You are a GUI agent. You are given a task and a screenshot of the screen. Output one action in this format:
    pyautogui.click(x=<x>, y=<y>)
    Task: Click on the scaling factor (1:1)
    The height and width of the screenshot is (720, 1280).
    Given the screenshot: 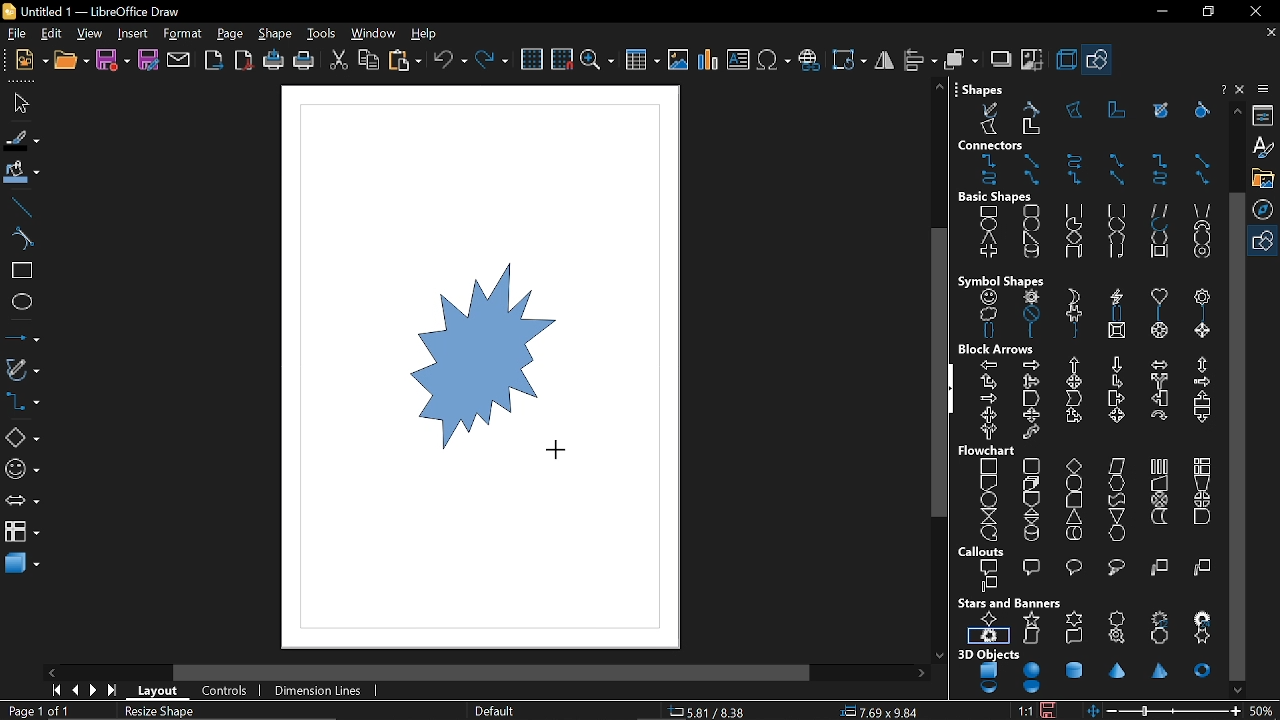 What is the action you would take?
    pyautogui.click(x=1026, y=710)
    